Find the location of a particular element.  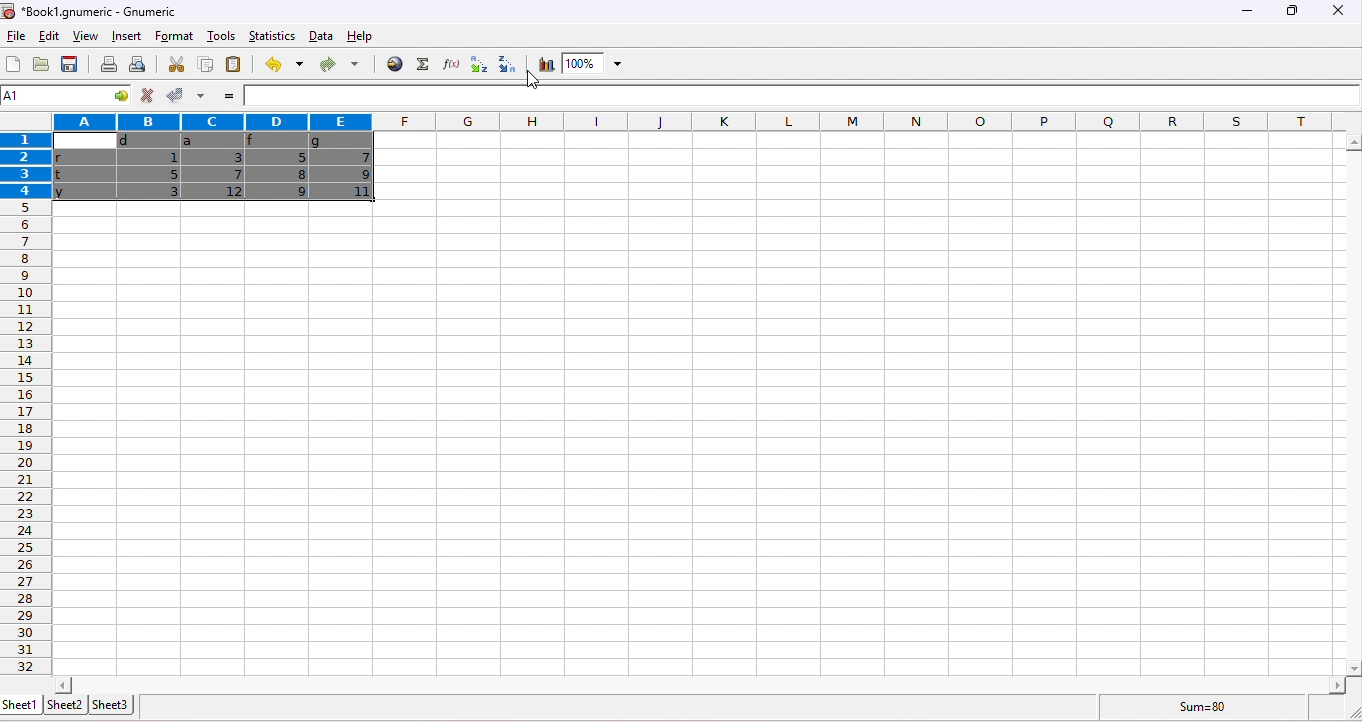

cursor movement is located at coordinates (542, 80).